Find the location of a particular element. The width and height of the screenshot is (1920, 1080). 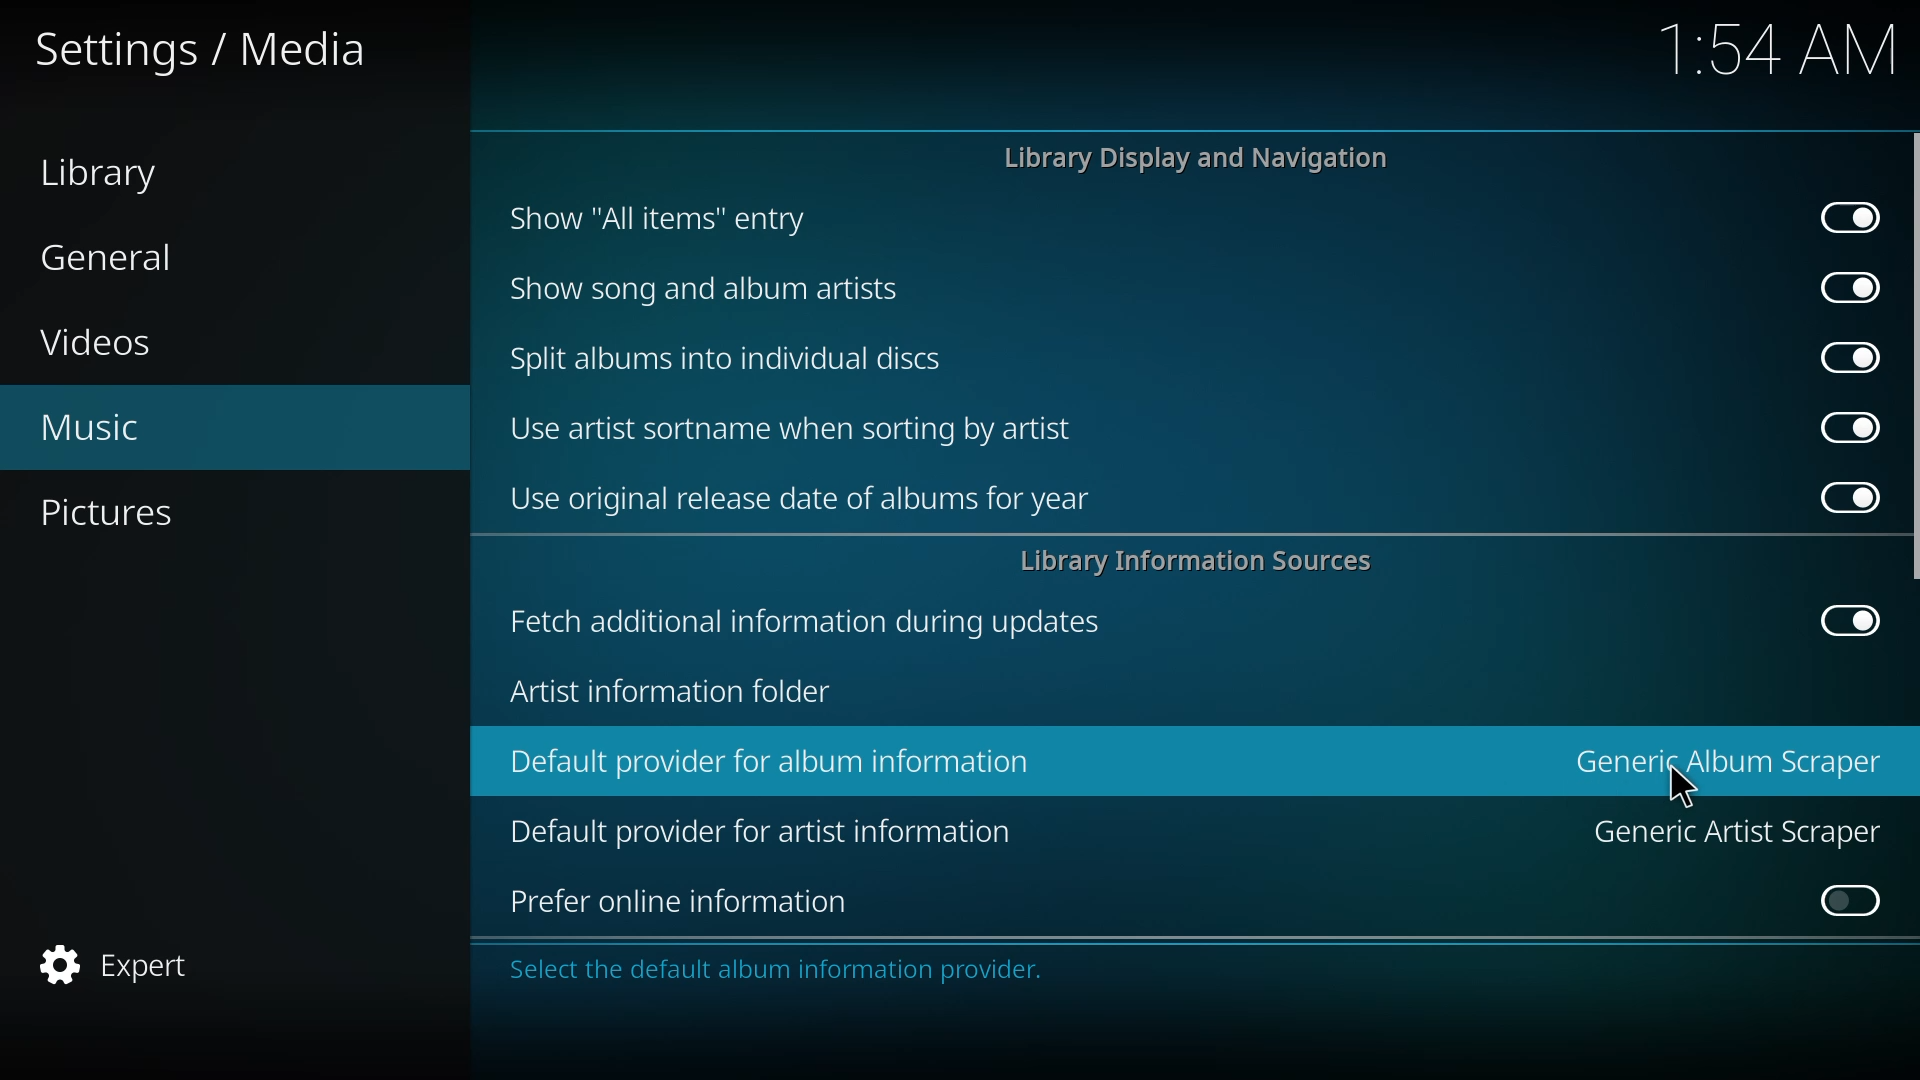

default provider for artist information is located at coordinates (763, 832).